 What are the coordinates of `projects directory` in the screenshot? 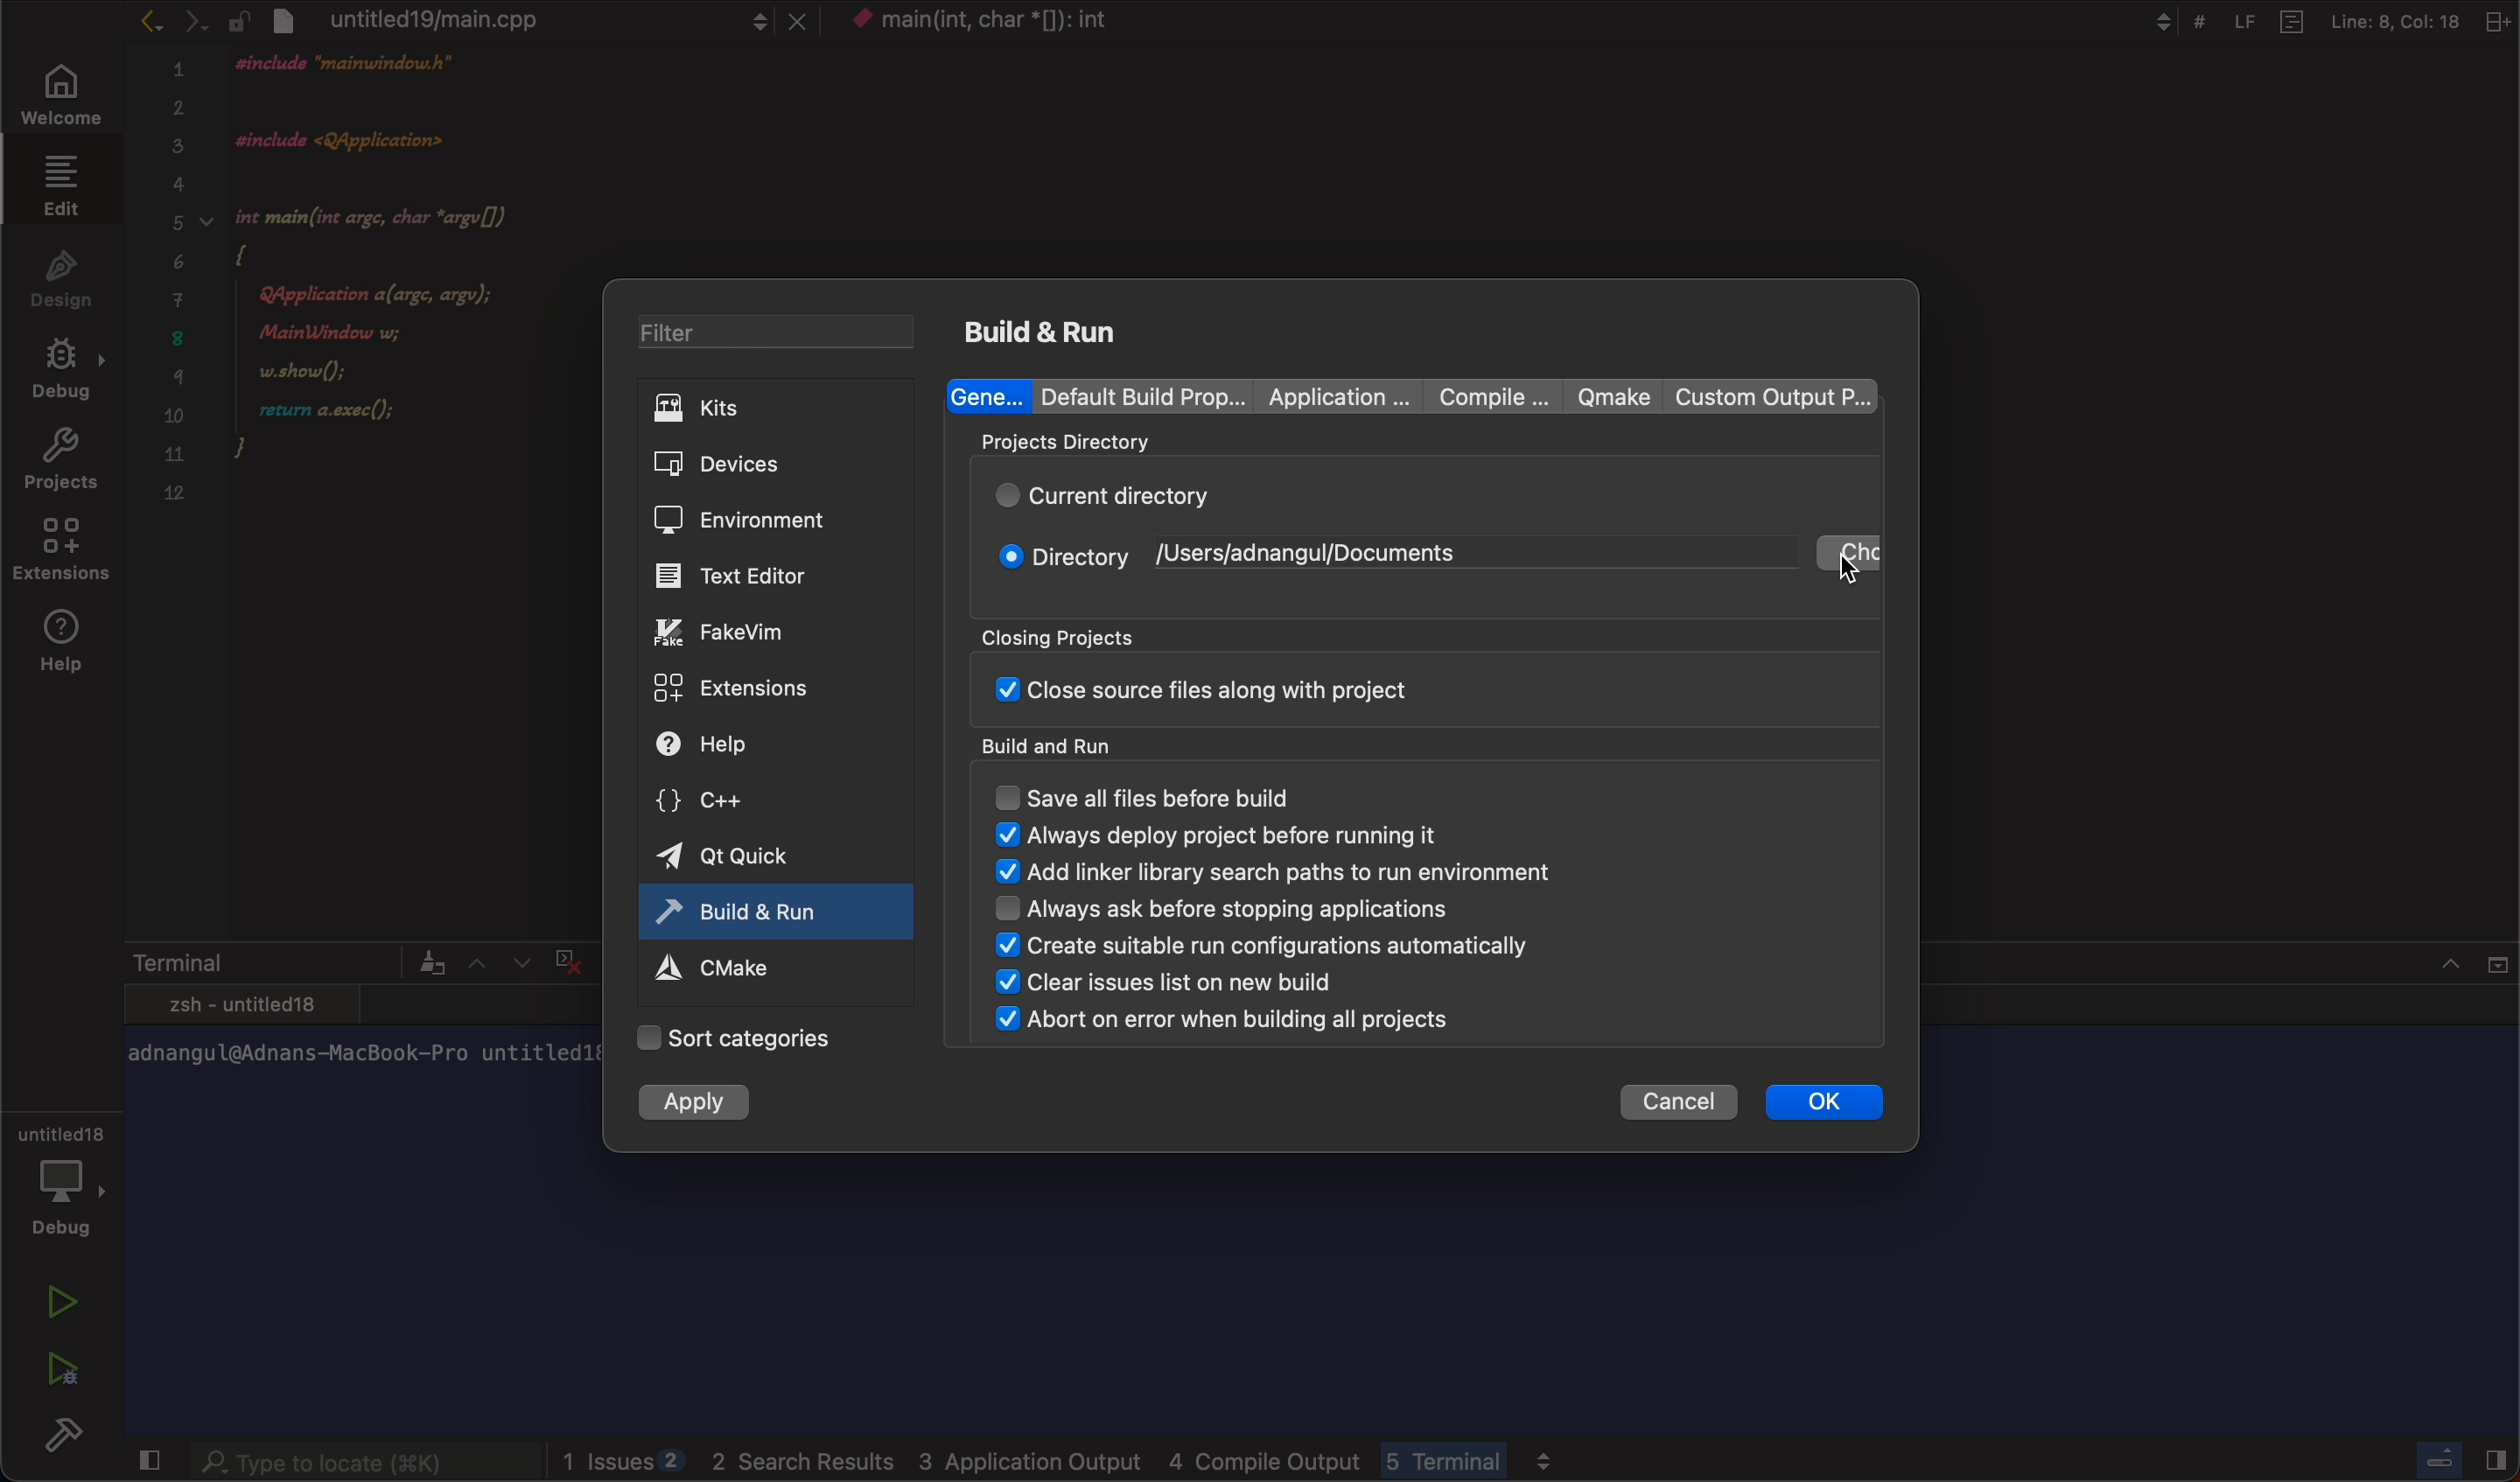 It's located at (1064, 444).